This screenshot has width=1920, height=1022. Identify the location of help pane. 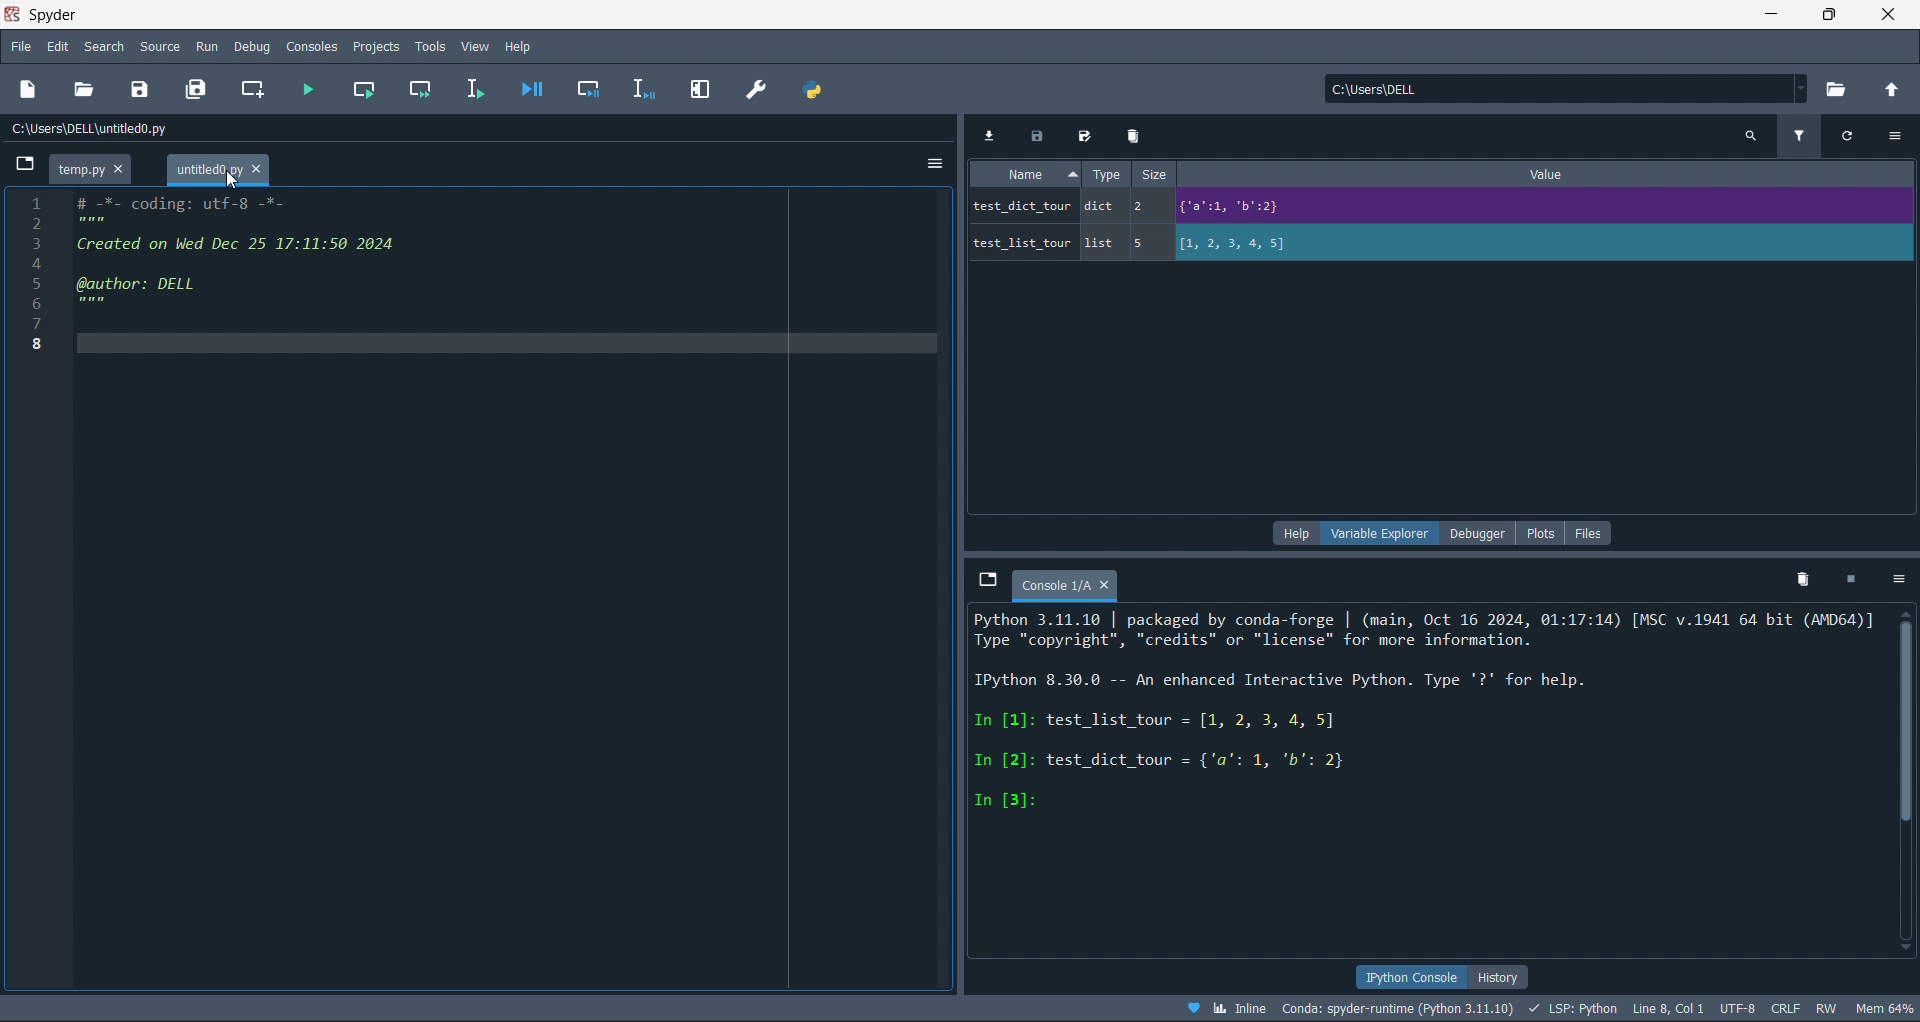
(1294, 534).